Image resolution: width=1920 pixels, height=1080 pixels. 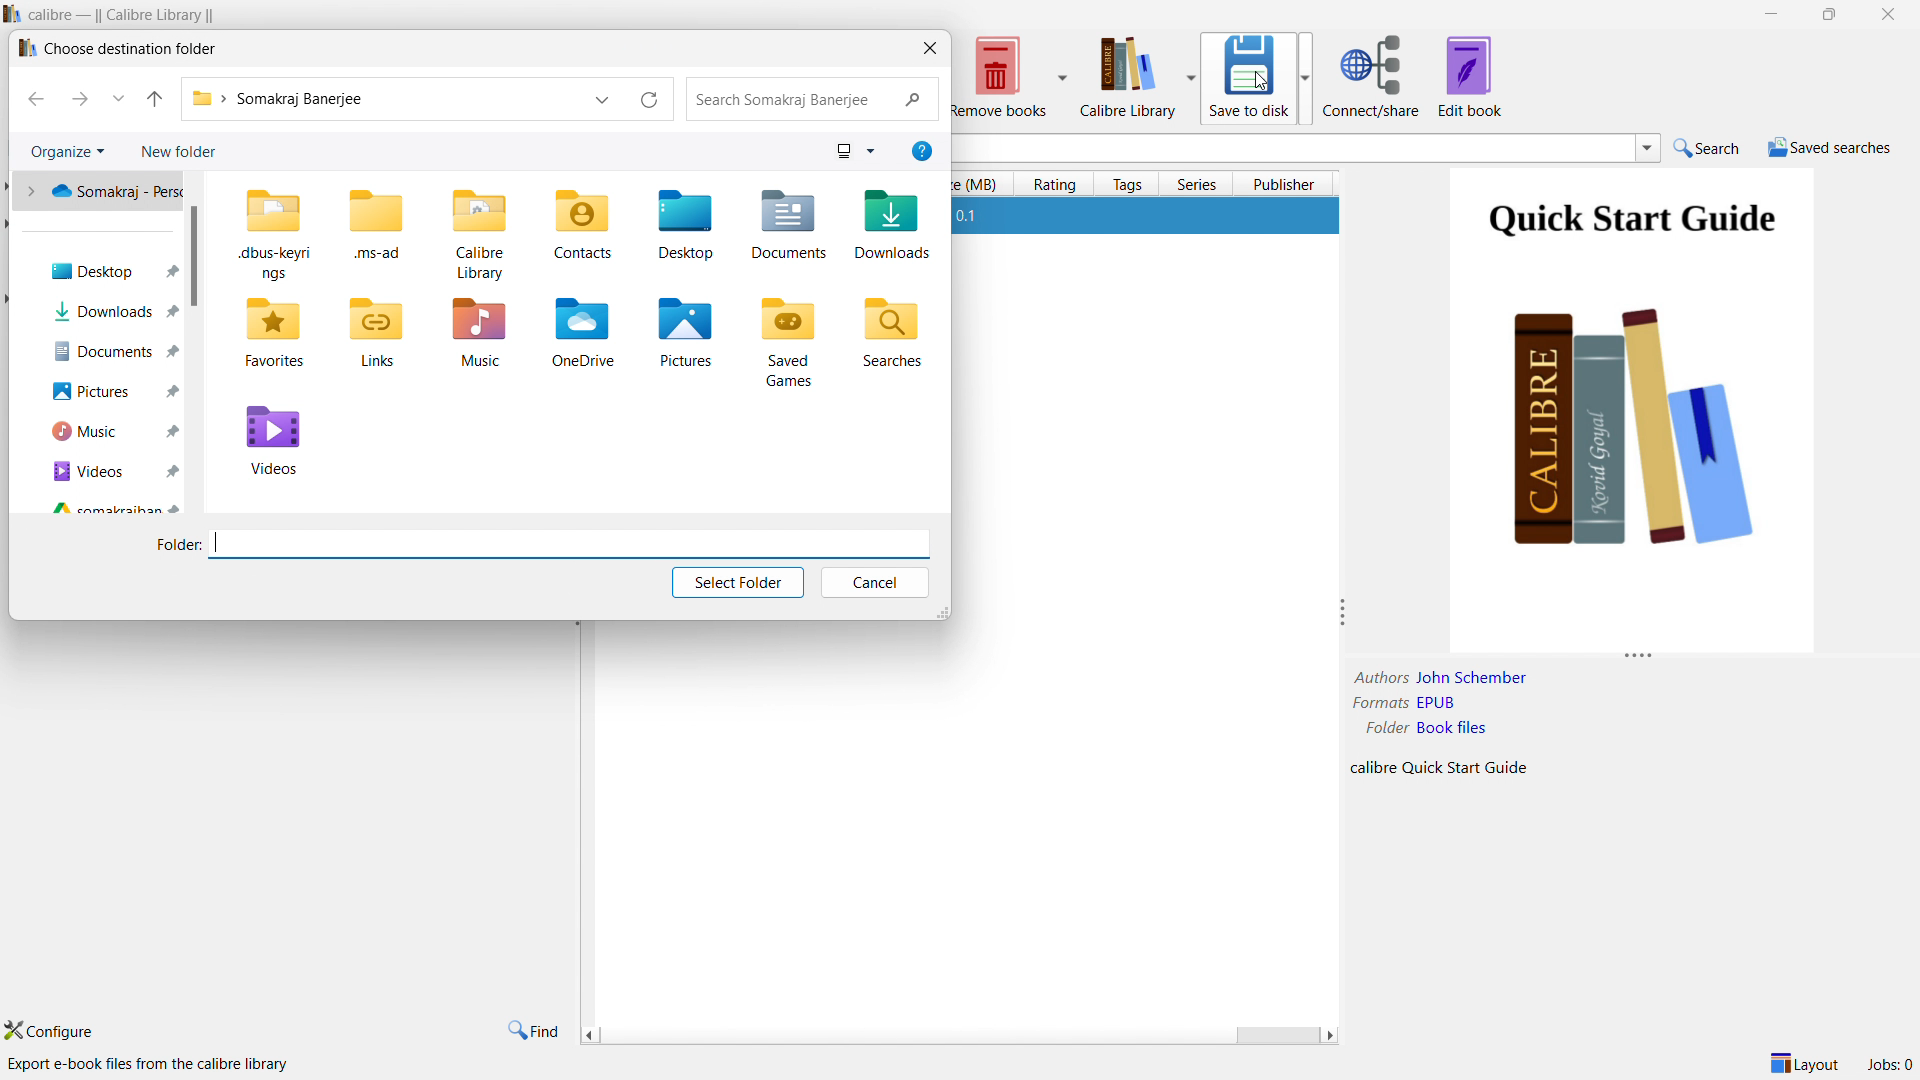 I want to click on search  Somakraj Banerjee, so click(x=810, y=99).